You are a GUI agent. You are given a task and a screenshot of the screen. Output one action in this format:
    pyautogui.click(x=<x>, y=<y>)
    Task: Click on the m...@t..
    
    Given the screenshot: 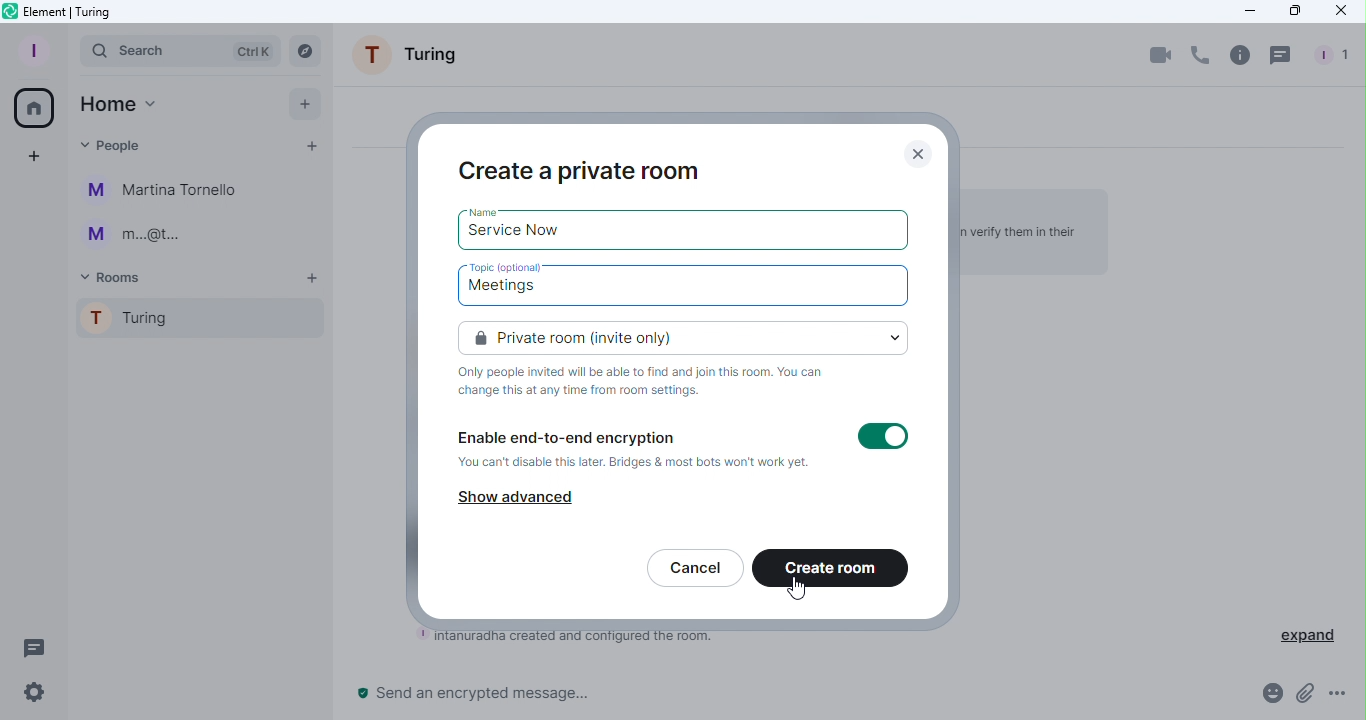 What is the action you would take?
    pyautogui.click(x=130, y=235)
    